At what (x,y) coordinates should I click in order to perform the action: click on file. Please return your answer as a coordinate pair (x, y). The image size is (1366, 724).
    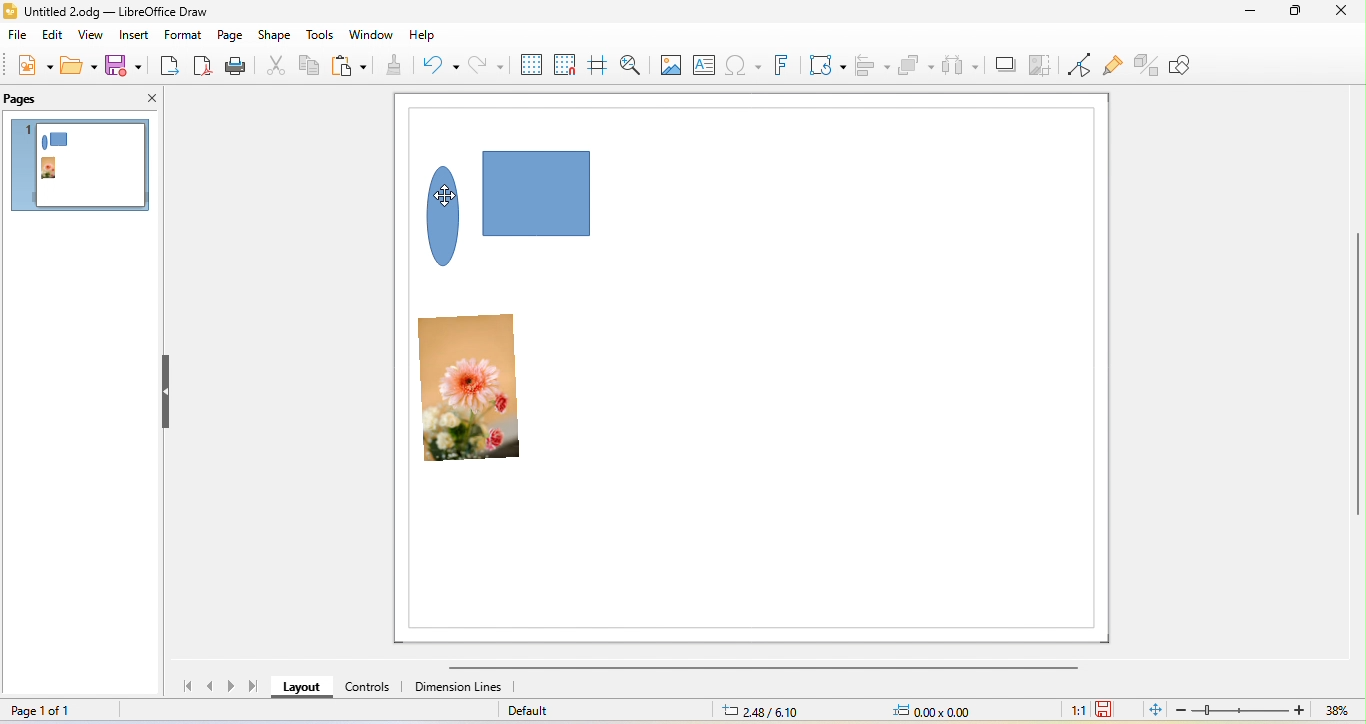
    Looking at the image, I should click on (18, 38).